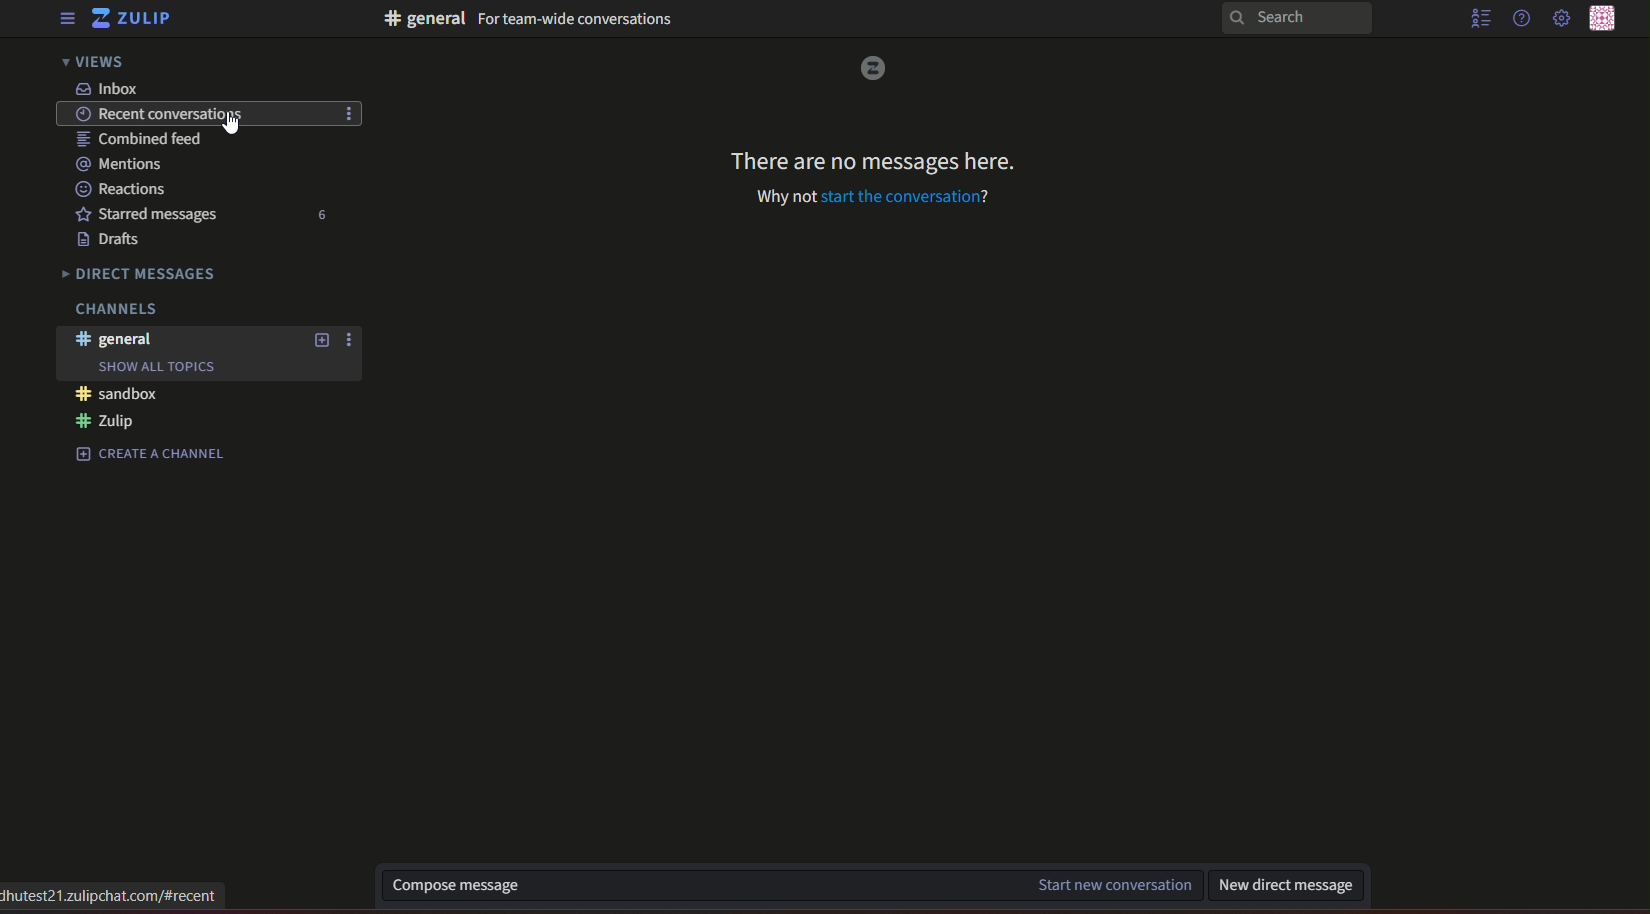 Image resolution: width=1650 pixels, height=914 pixels. What do you see at coordinates (1082, 884) in the screenshot?
I see `Start a conversation` at bounding box center [1082, 884].